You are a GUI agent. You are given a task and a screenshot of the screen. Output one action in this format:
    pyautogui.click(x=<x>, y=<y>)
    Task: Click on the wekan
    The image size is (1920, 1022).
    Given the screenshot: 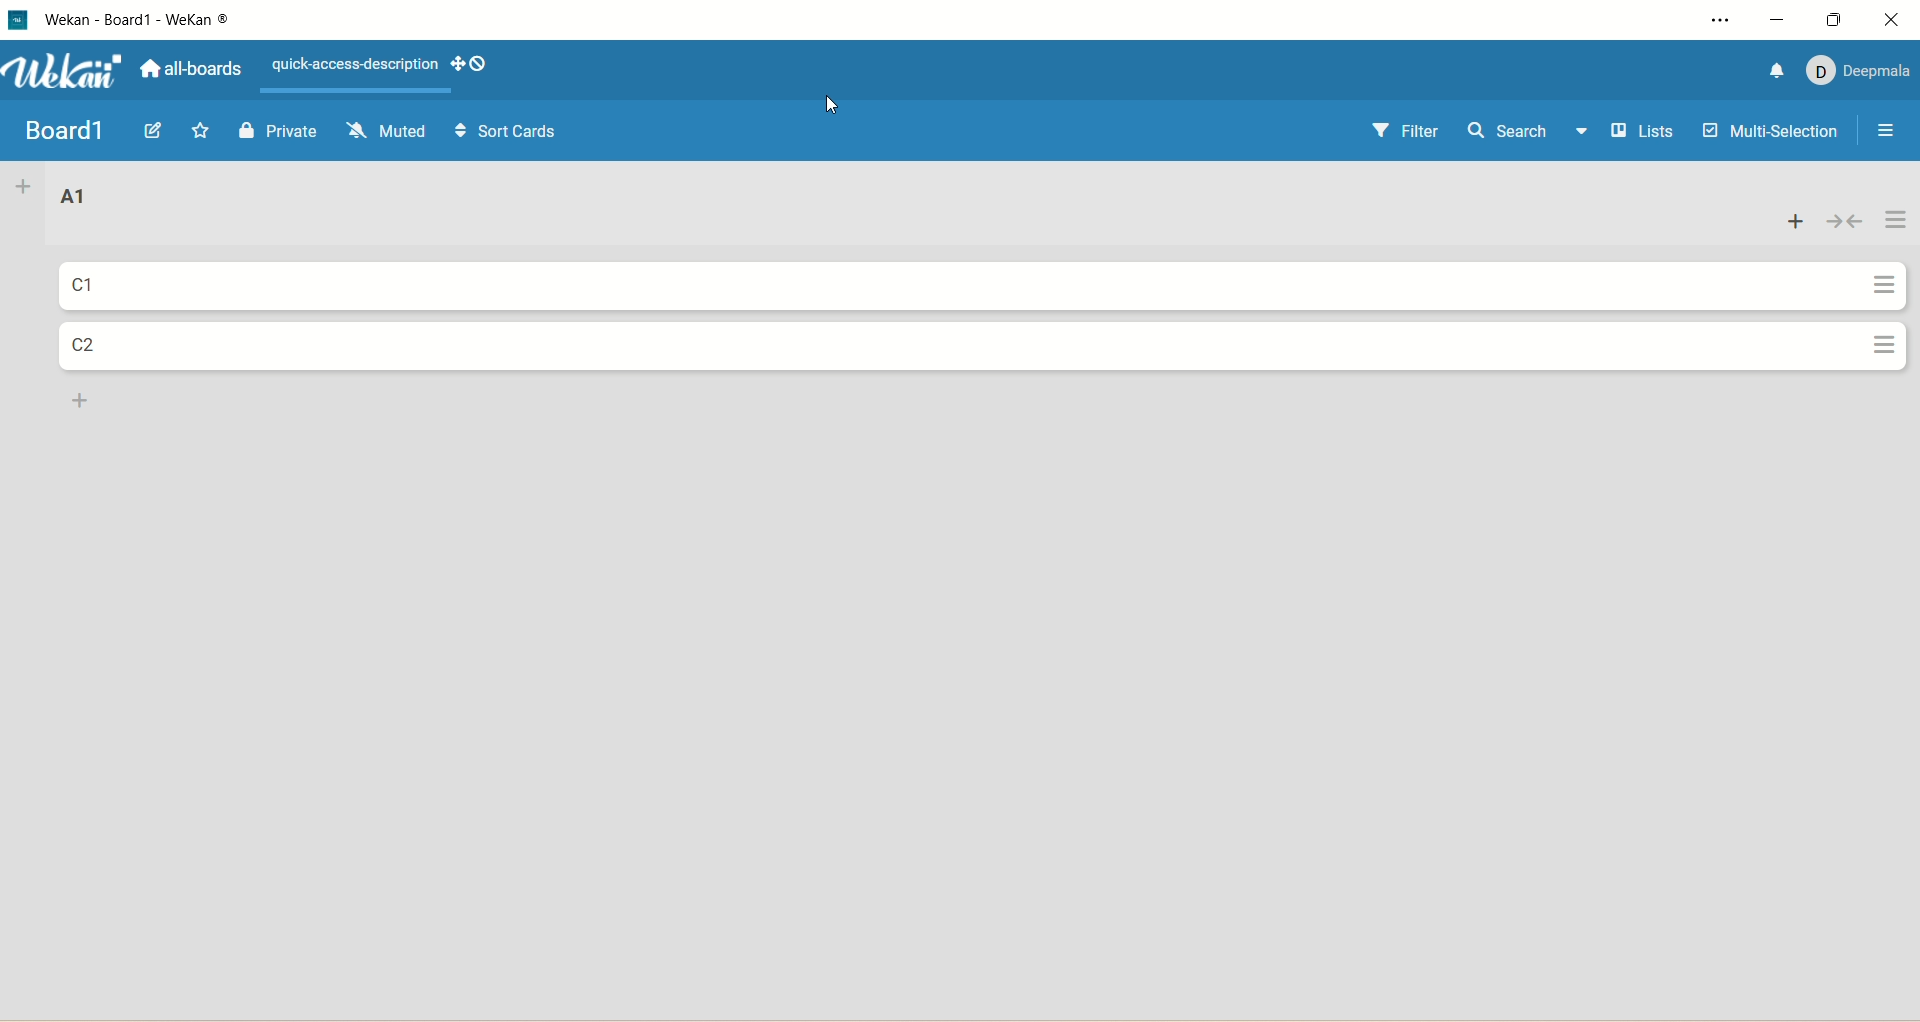 What is the action you would take?
    pyautogui.click(x=67, y=74)
    